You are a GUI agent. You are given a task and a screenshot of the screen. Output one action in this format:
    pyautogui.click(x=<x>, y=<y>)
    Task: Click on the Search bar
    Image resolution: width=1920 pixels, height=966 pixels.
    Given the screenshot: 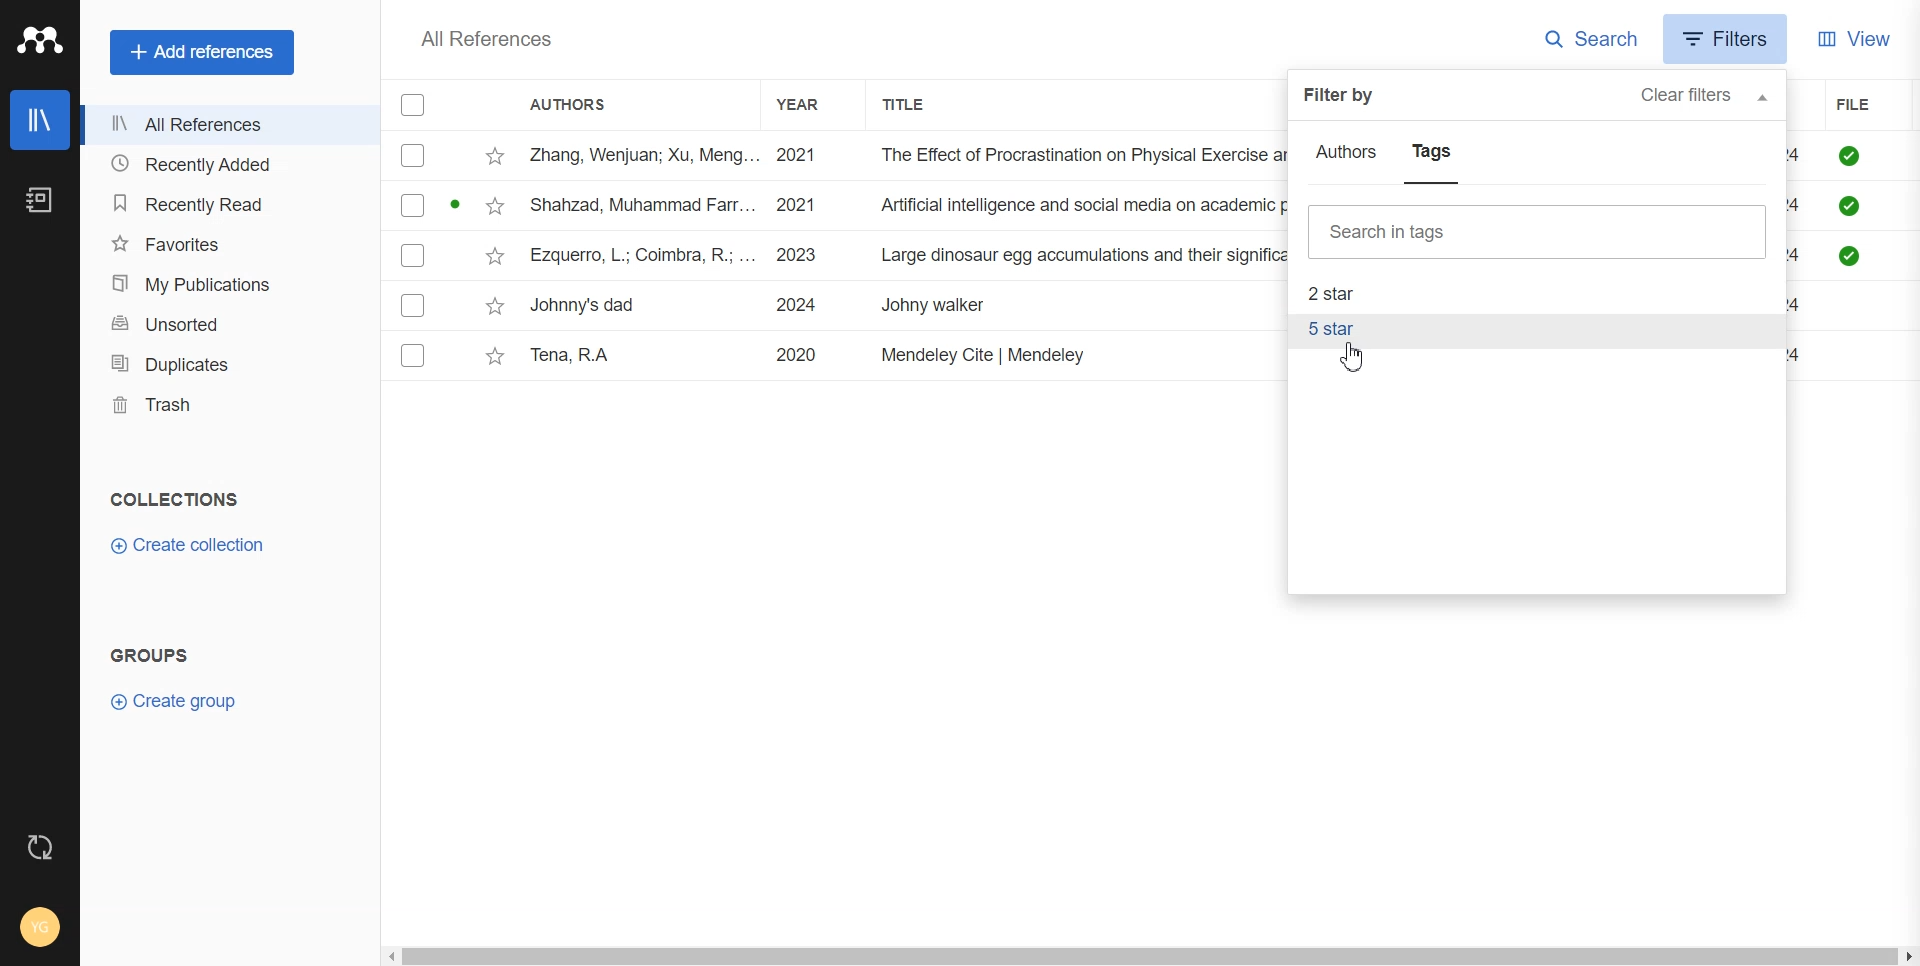 What is the action you would take?
    pyautogui.click(x=1541, y=234)
    